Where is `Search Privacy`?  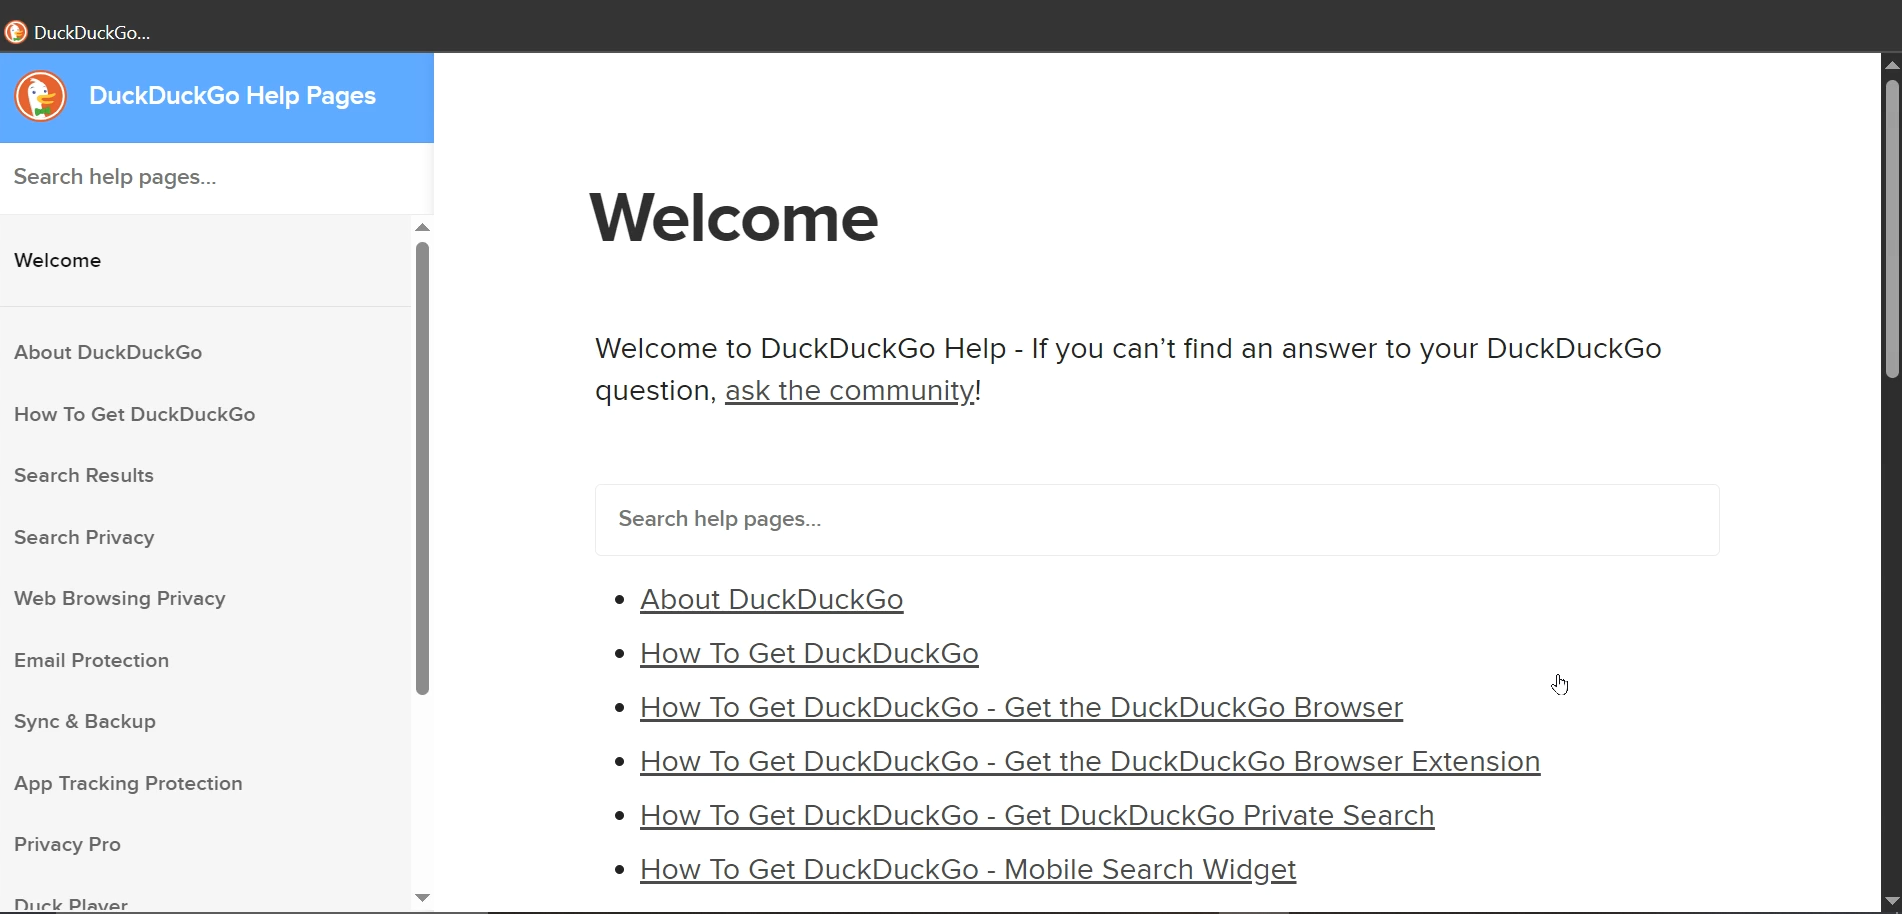 Search Privacy is located at coordinates (90, 538).